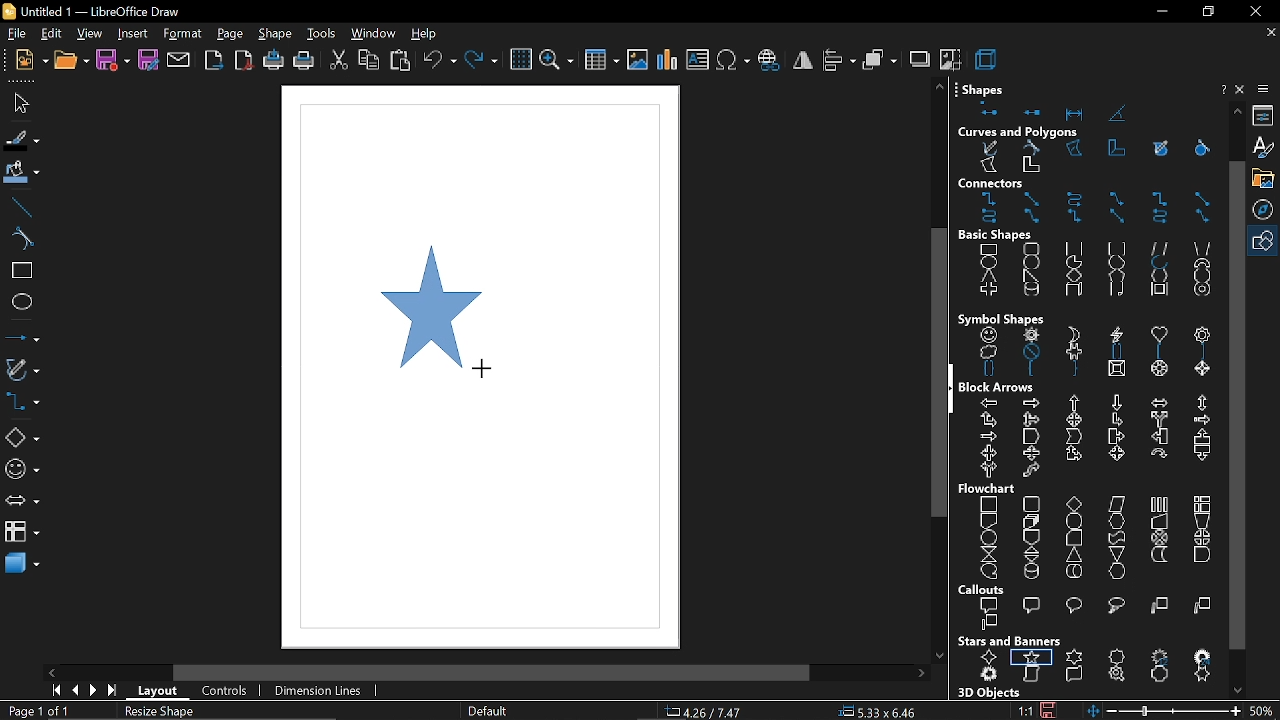  What do you see at coordinates (320, 34) in the screenshot?
I see `tools` at bounding box center [320, 34].